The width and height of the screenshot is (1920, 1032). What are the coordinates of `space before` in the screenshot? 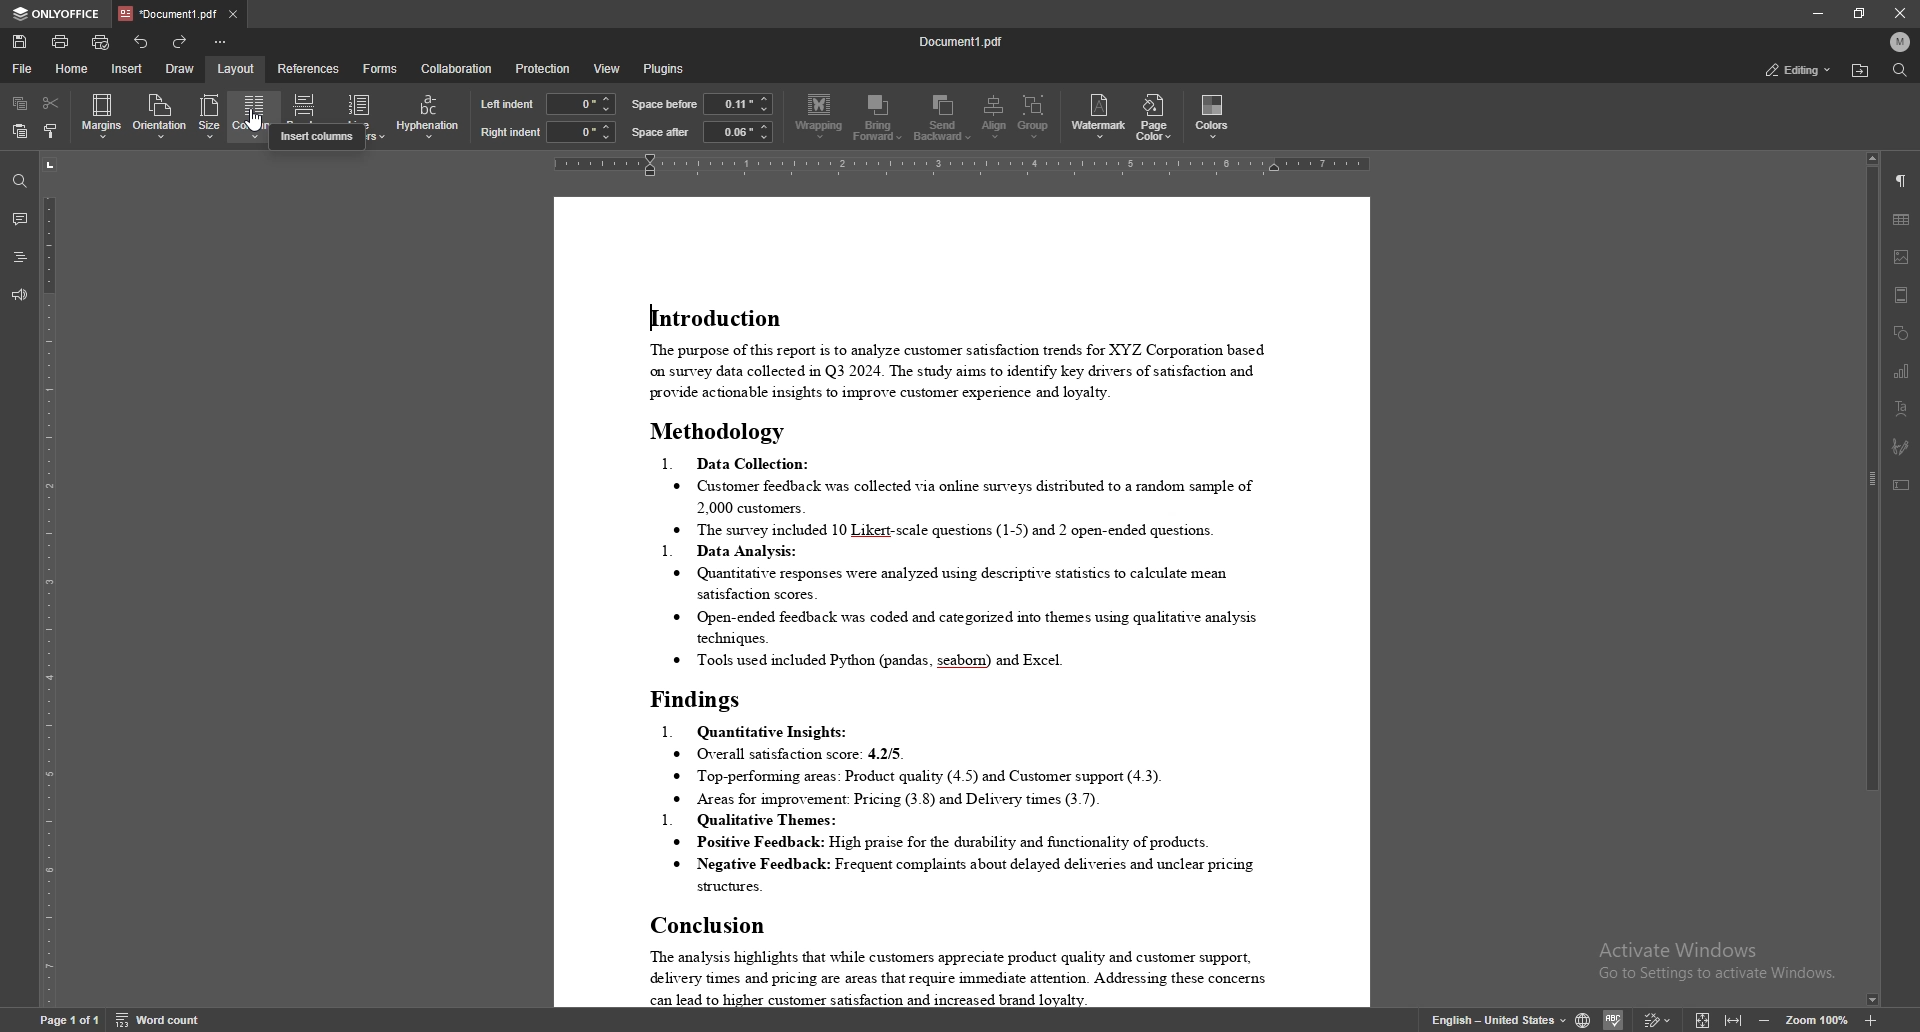 It's located at (666, 104).